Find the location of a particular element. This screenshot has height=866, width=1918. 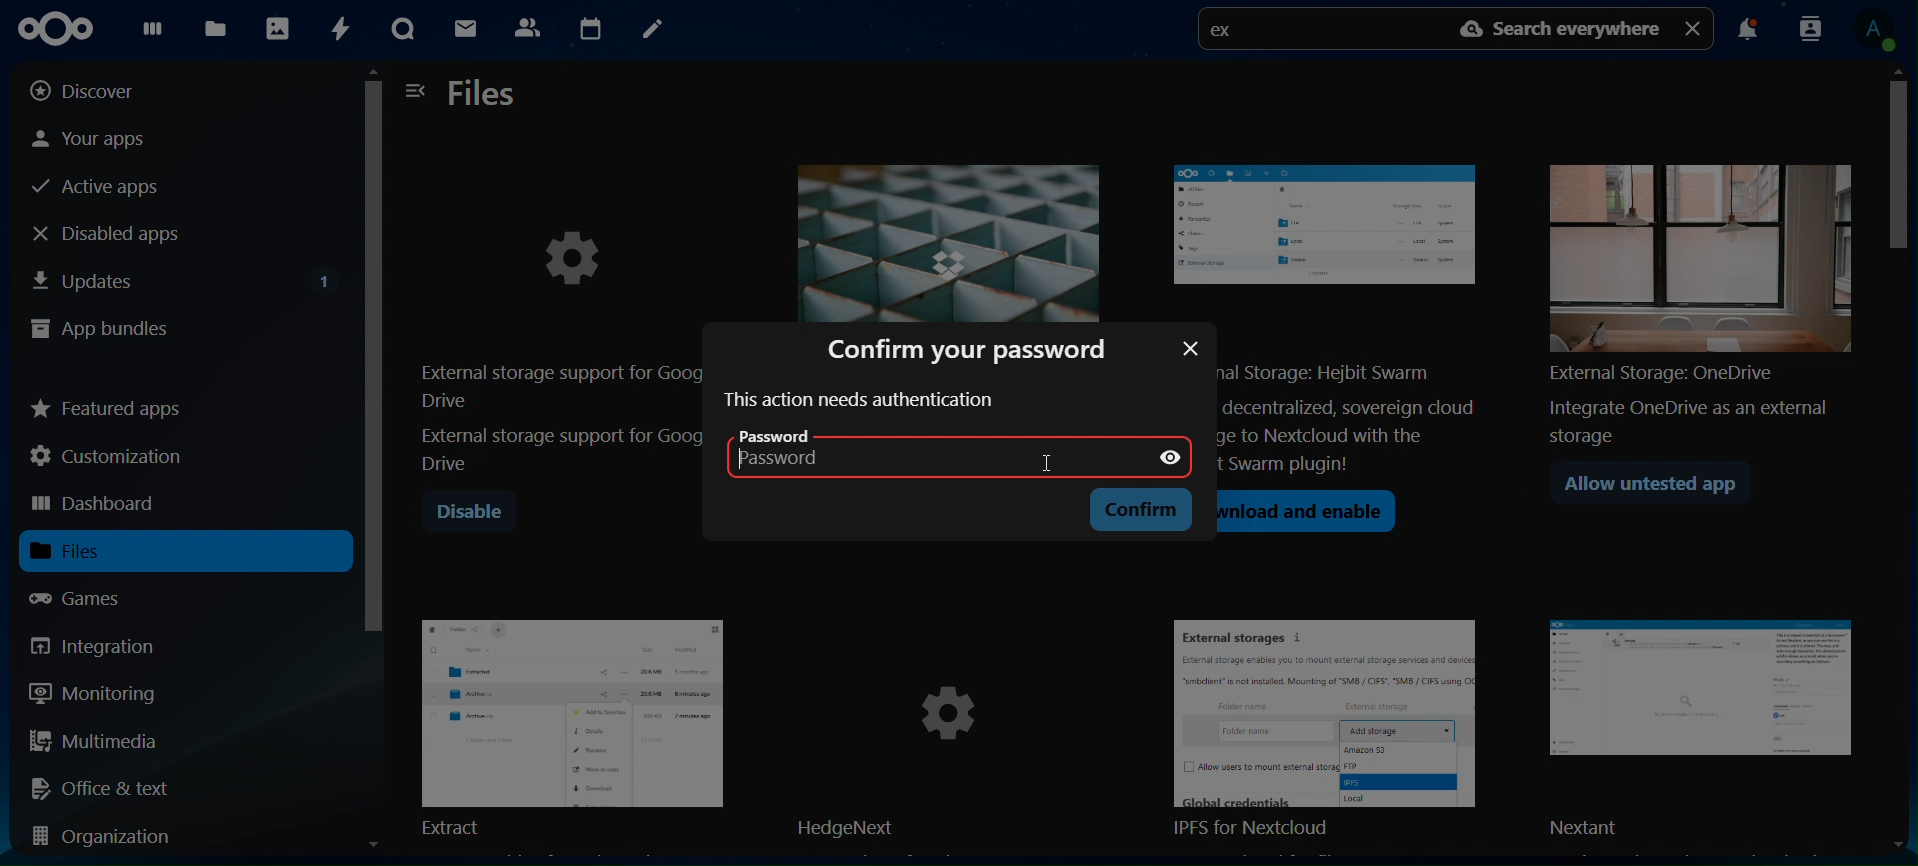

extract is located at coordinates (572, 725).